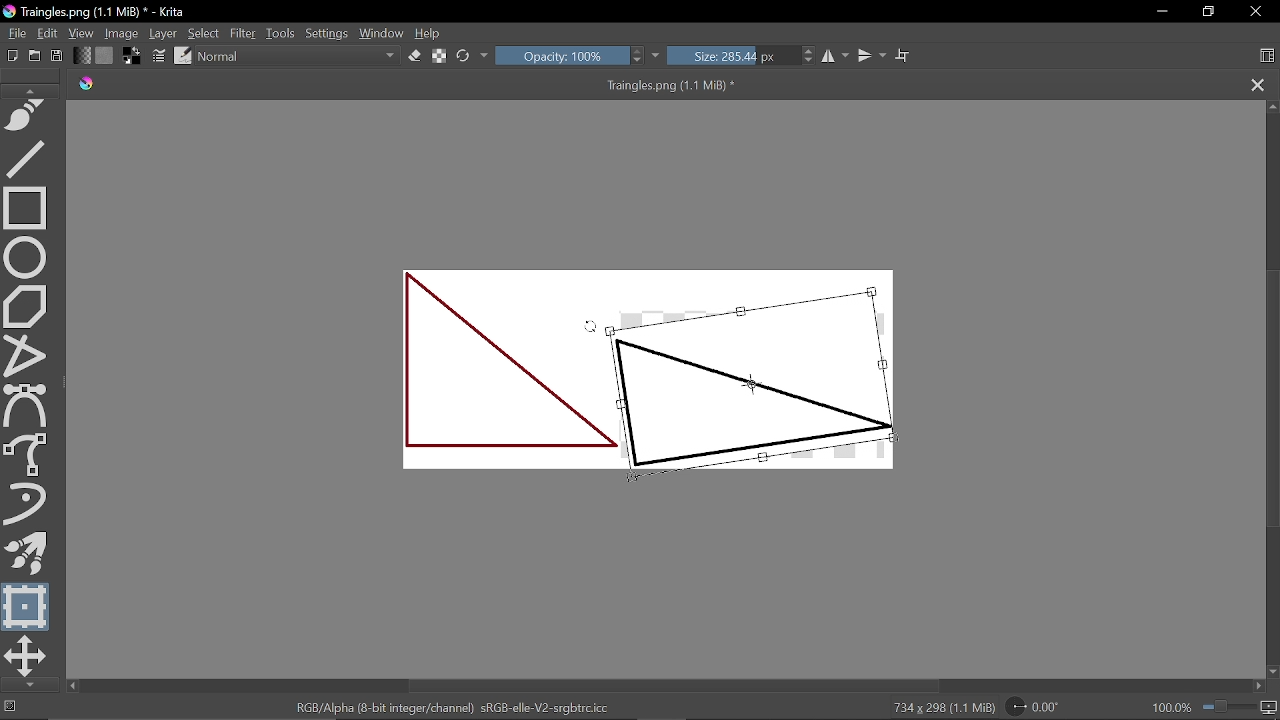 The width and height of the screenshot is (1280, 720). I want to click on Select, so click(203, 33).